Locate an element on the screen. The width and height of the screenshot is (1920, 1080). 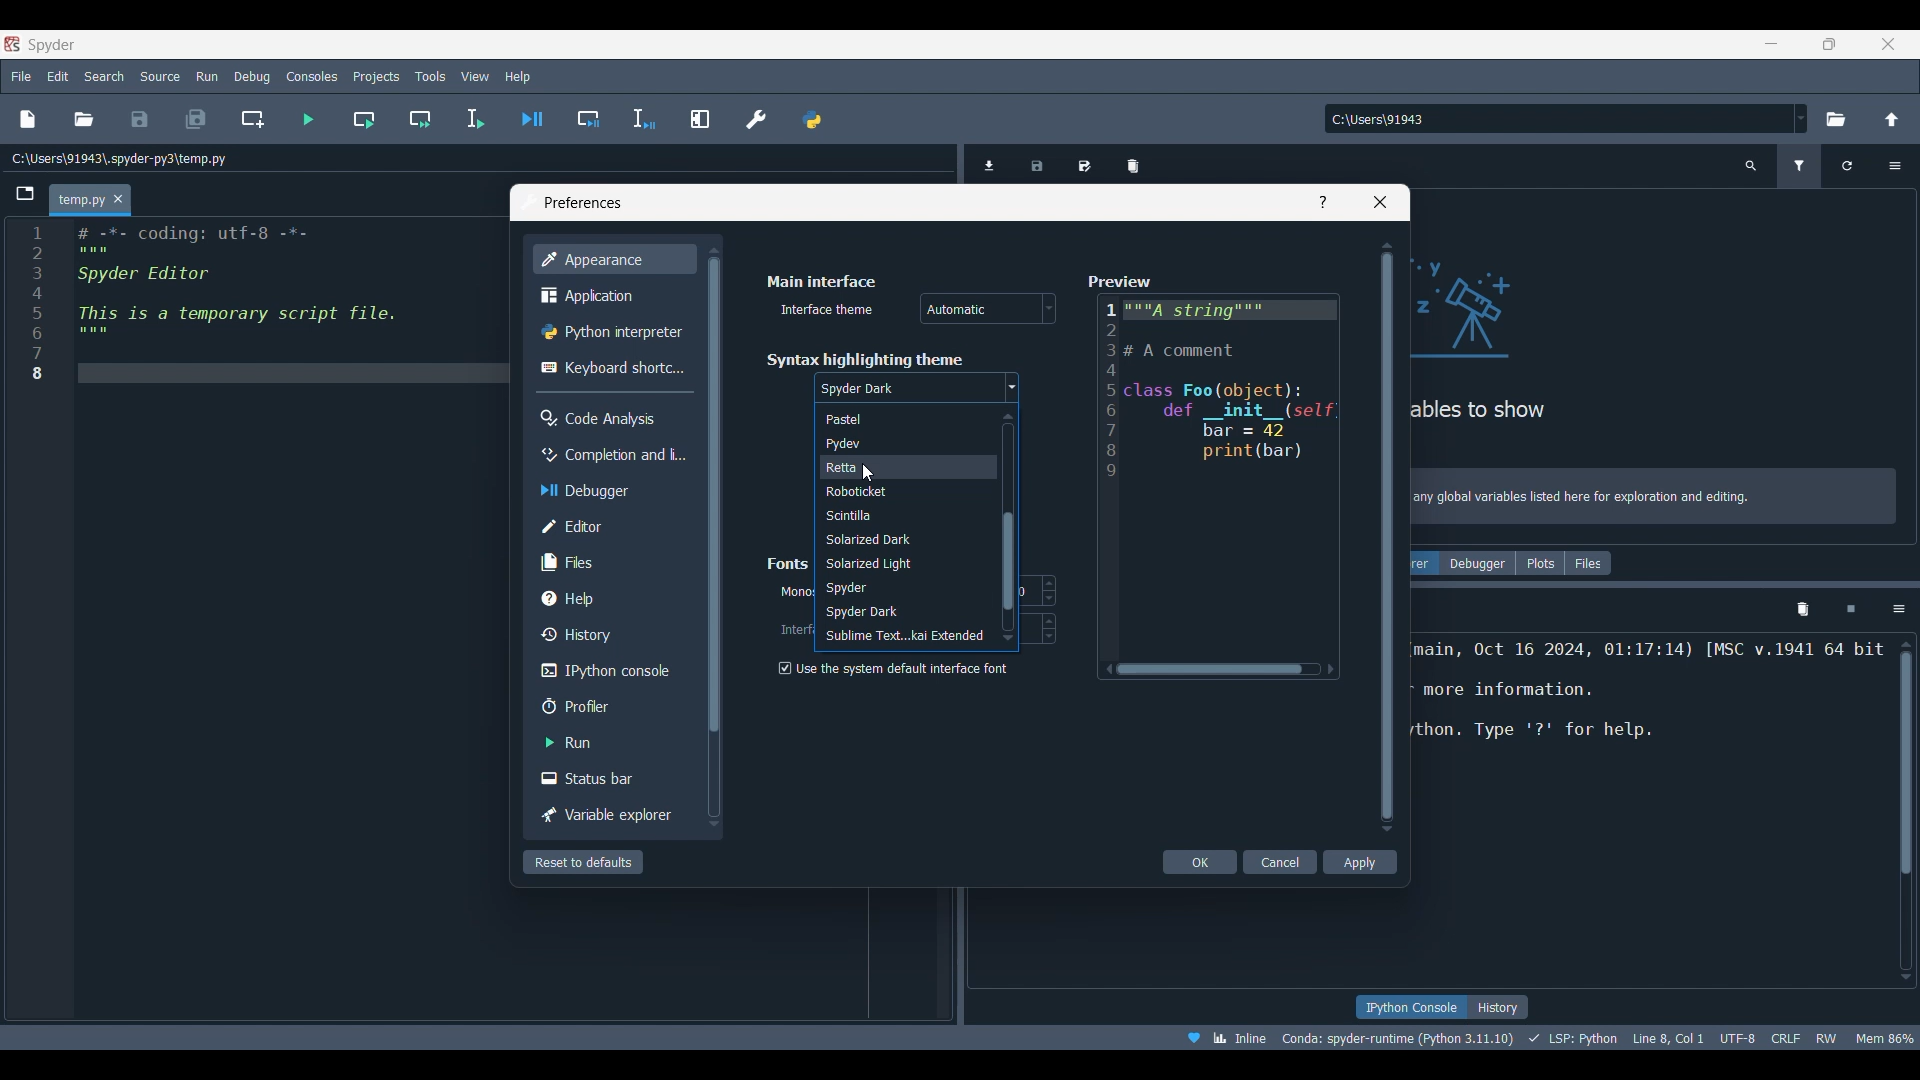
Profiler is located at coordinates (613, 706).